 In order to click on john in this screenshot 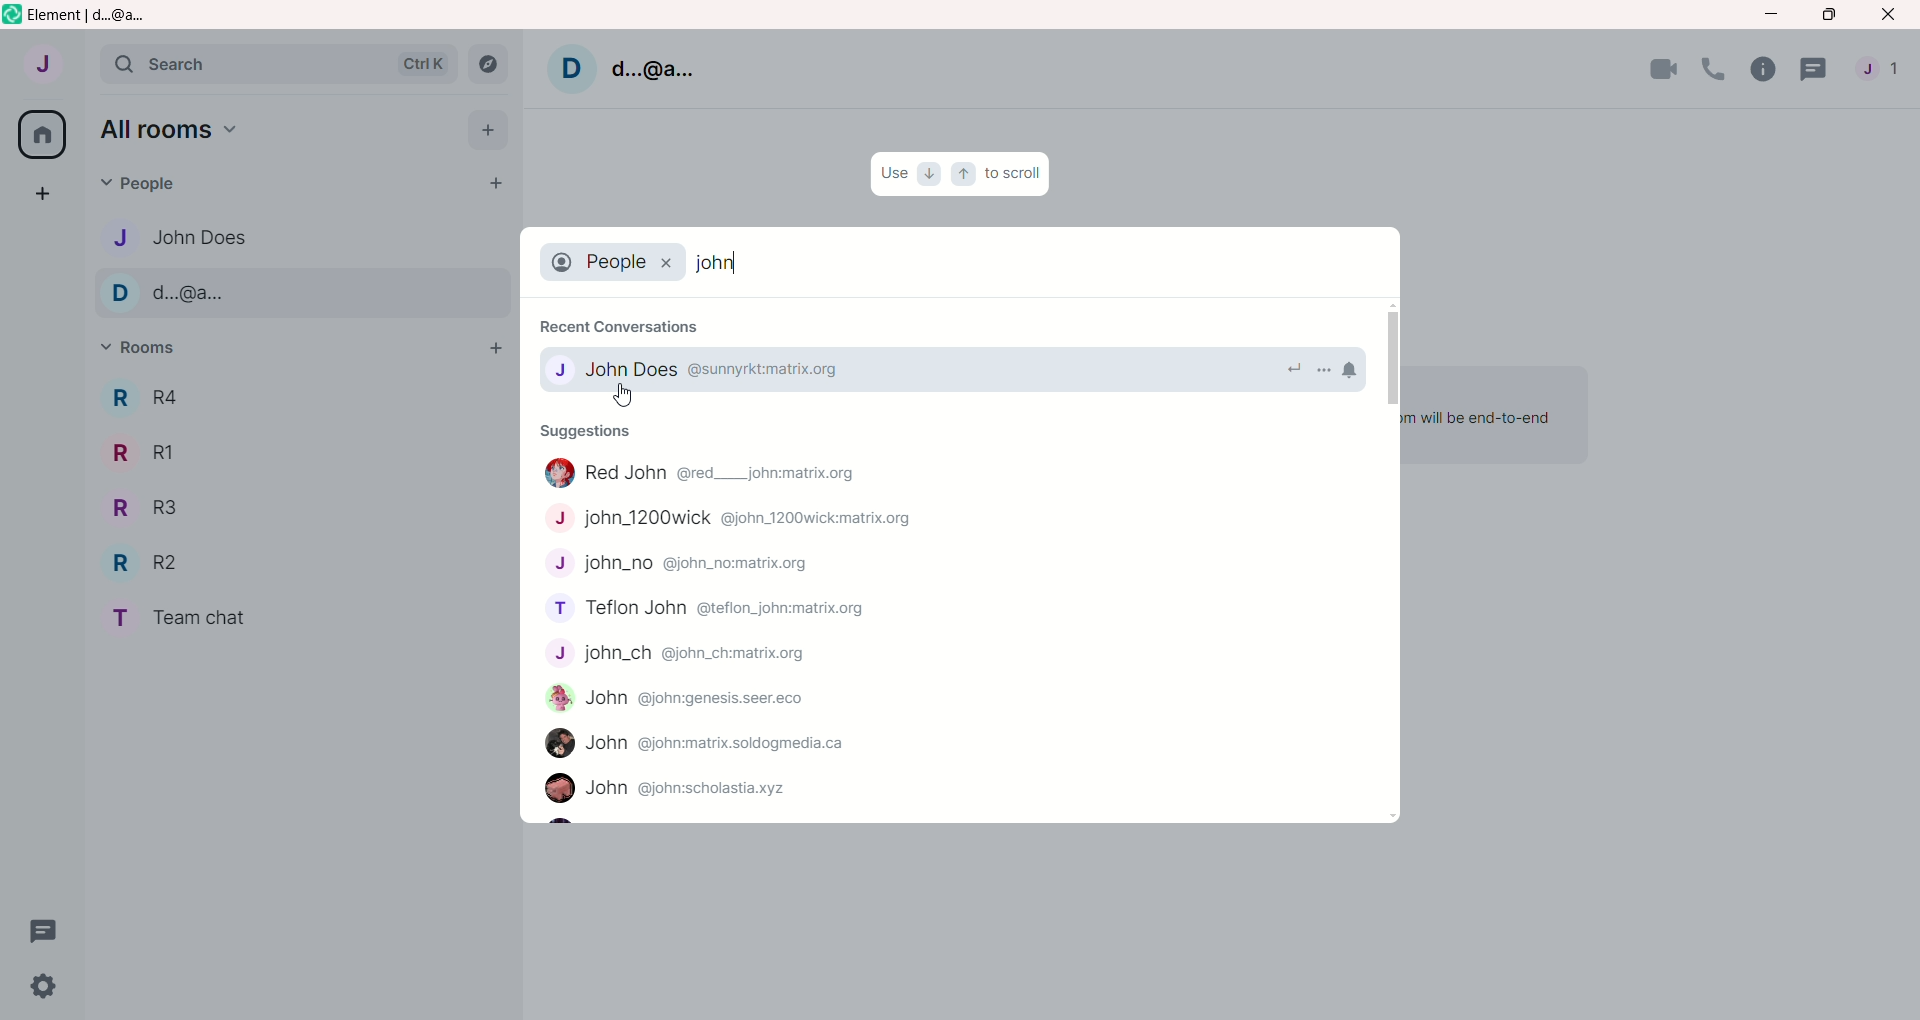, I will do `click(705, 744)`.